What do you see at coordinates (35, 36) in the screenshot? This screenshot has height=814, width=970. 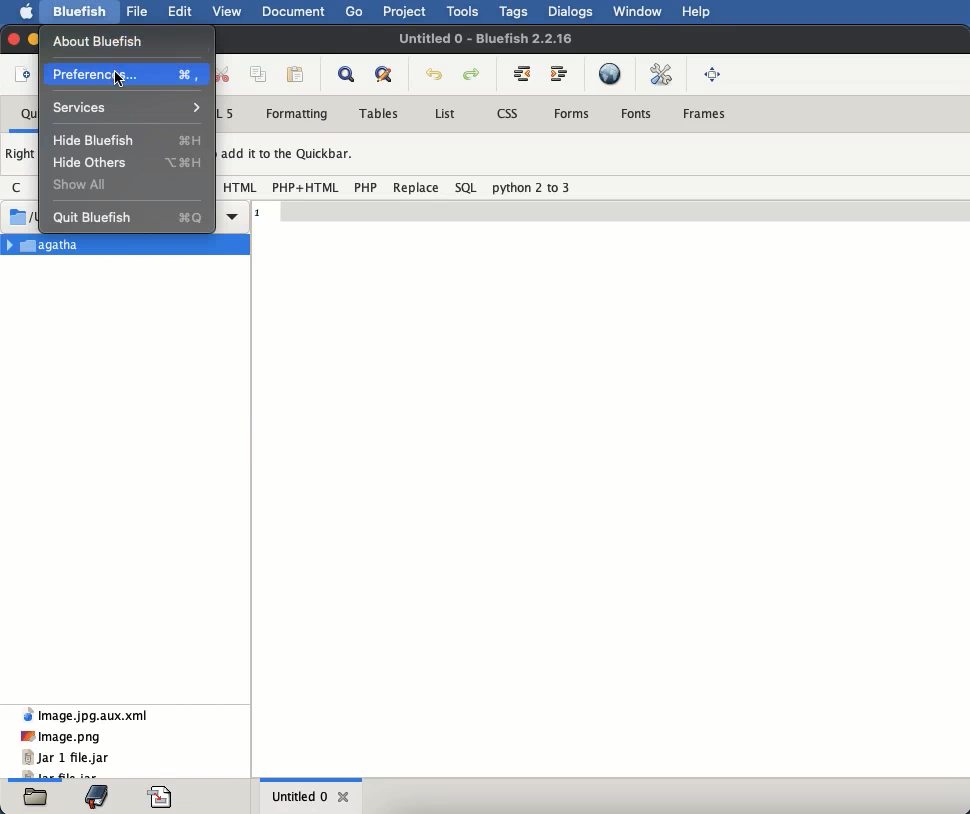 I see `minimize` at bounding box center [35, 36].